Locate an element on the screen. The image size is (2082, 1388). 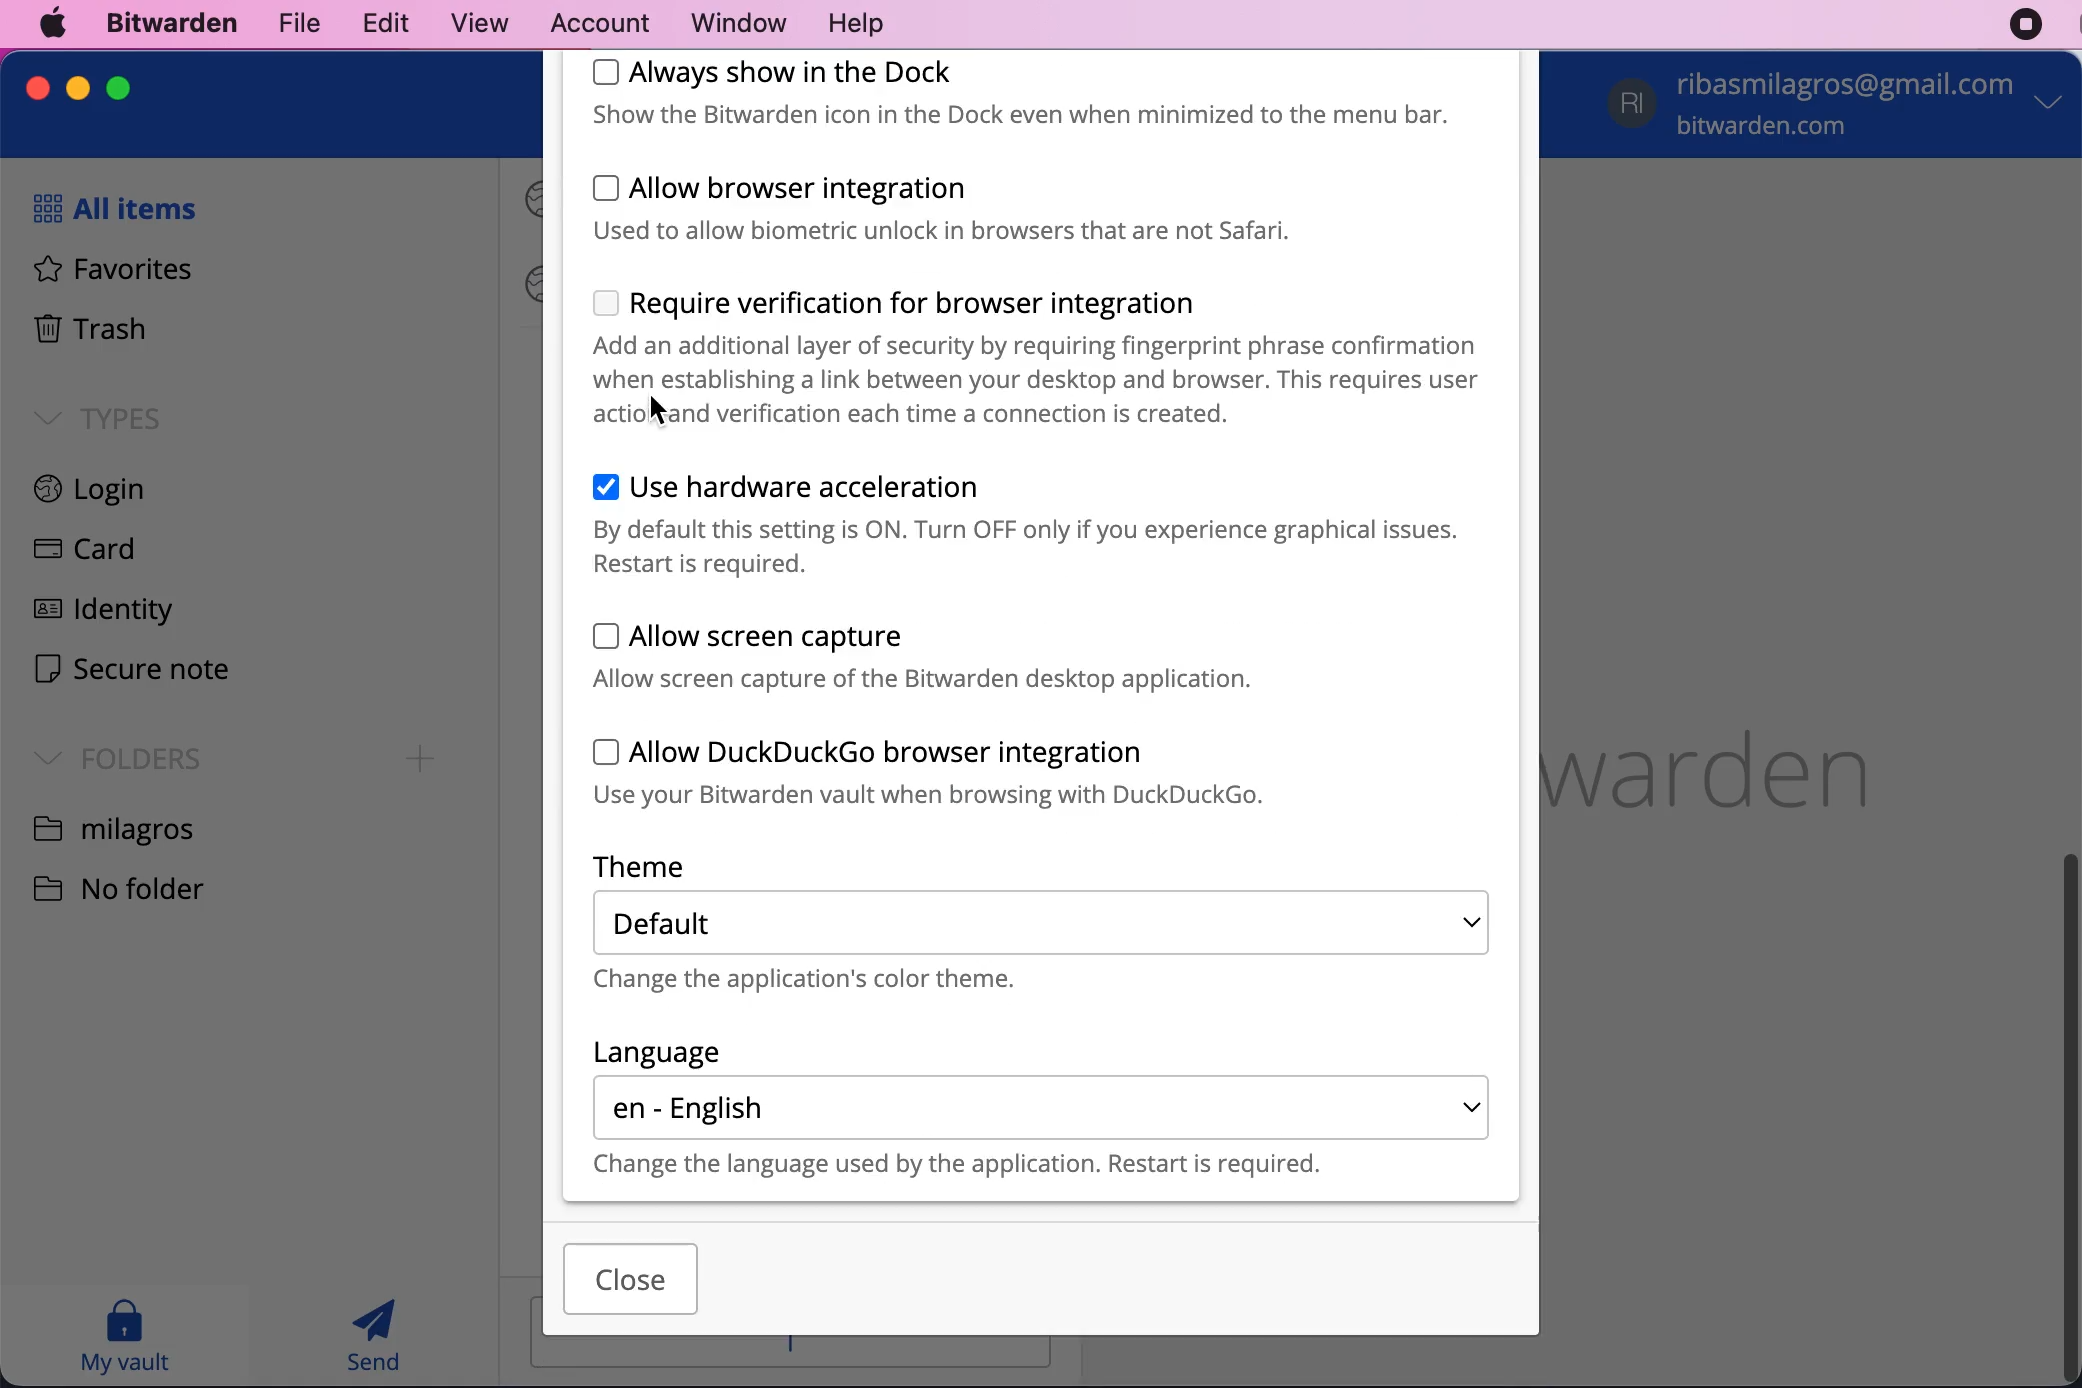
change the language used by the application. restart is requires is located at coordinates (995, 1166).